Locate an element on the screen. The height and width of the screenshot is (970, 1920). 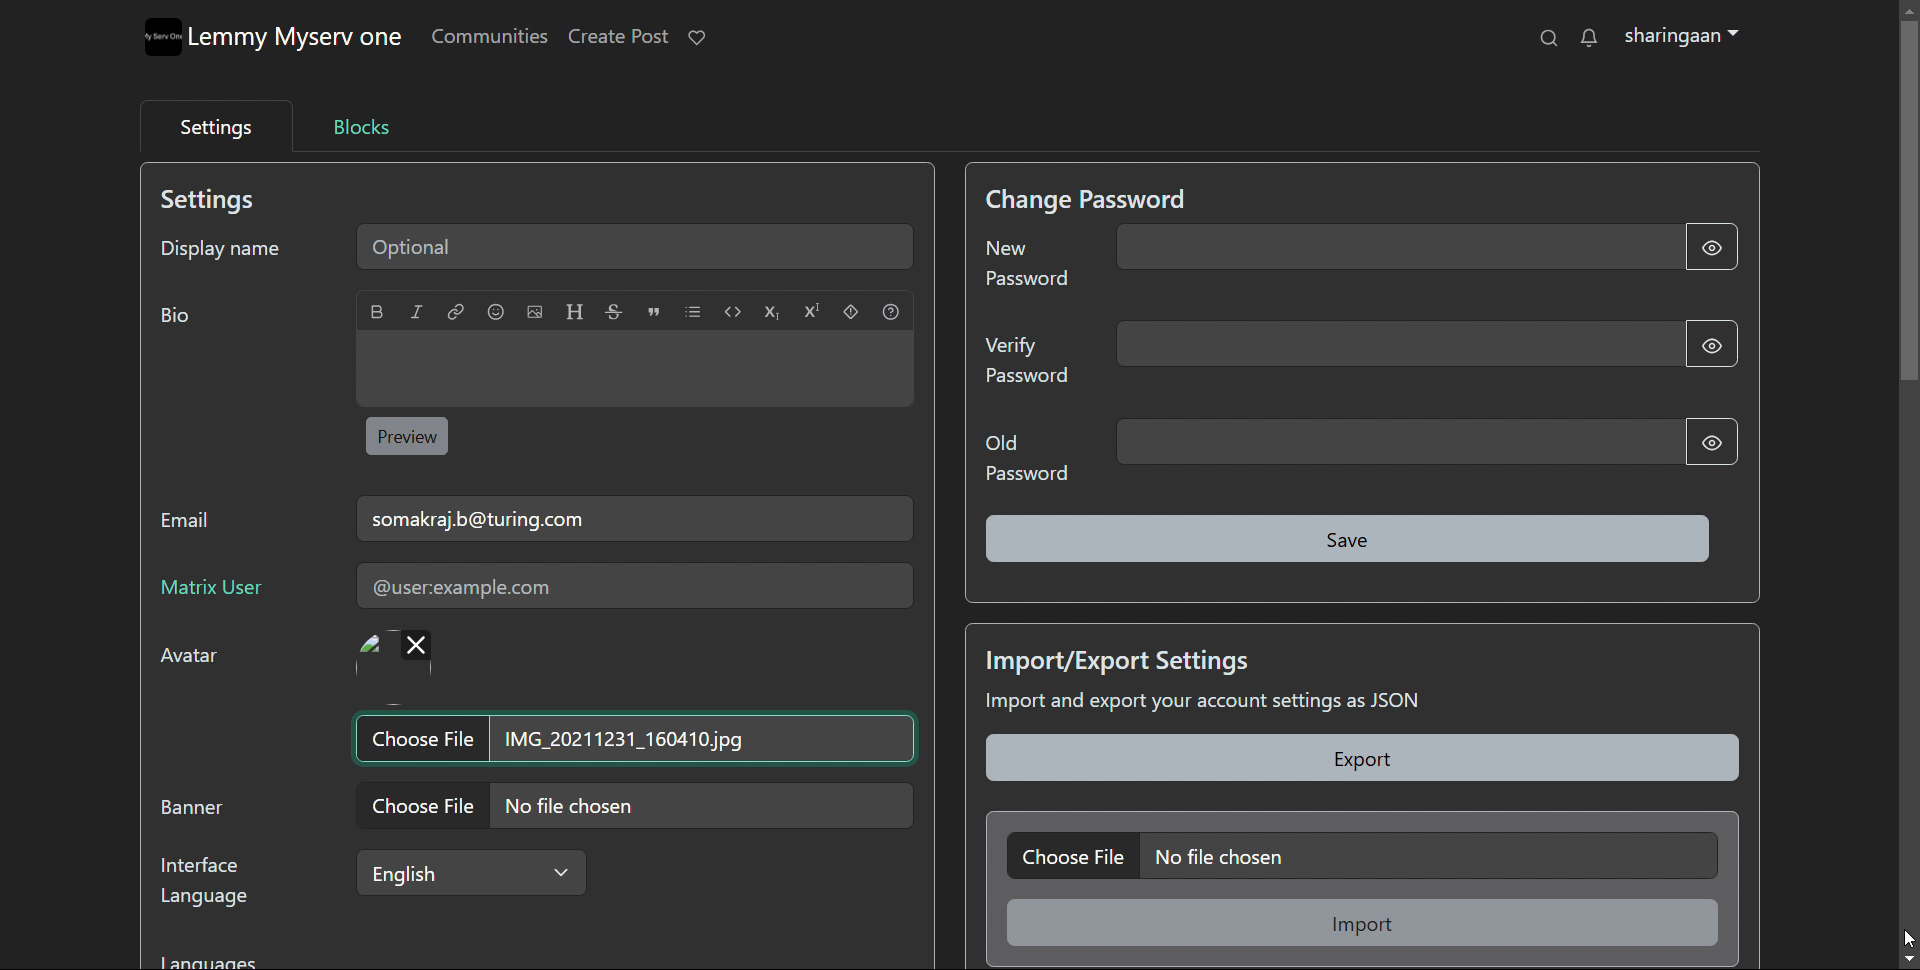
toggle visibility is located at coordinates (1708, 442).